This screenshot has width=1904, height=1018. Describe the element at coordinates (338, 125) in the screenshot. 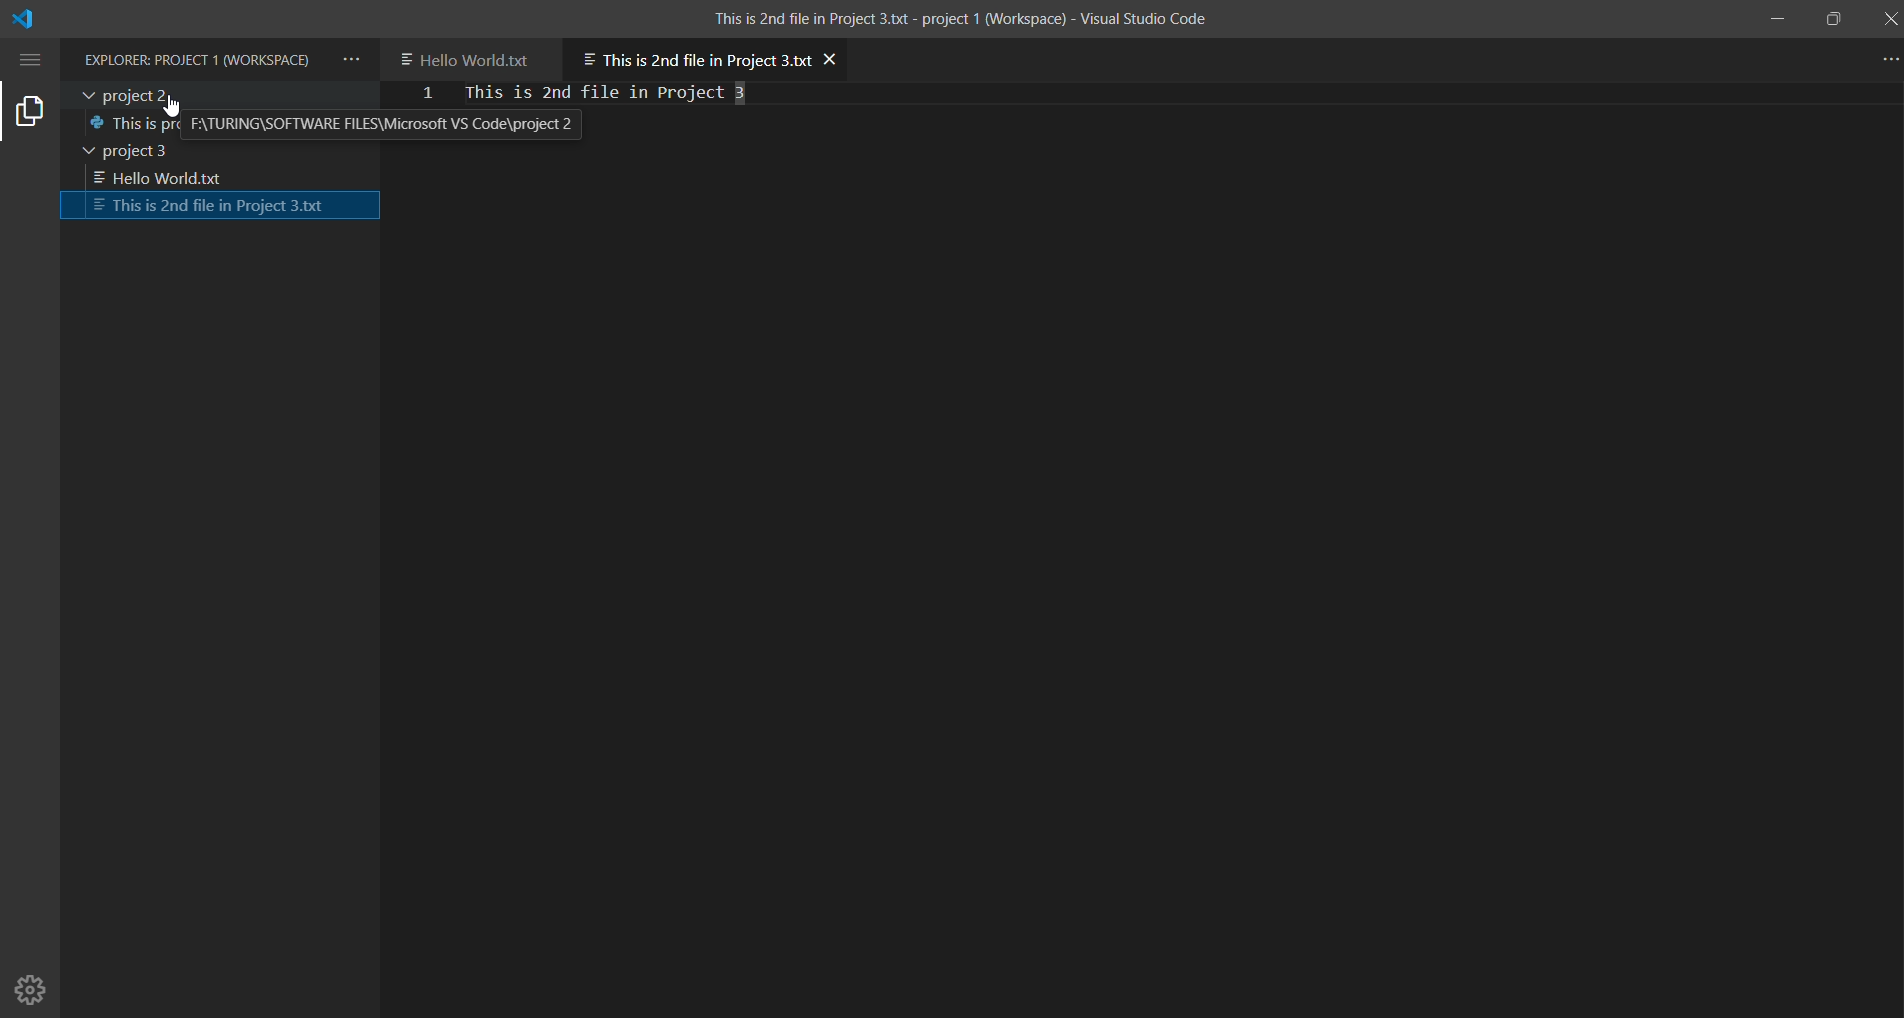

I see `file in project 2` at that location.